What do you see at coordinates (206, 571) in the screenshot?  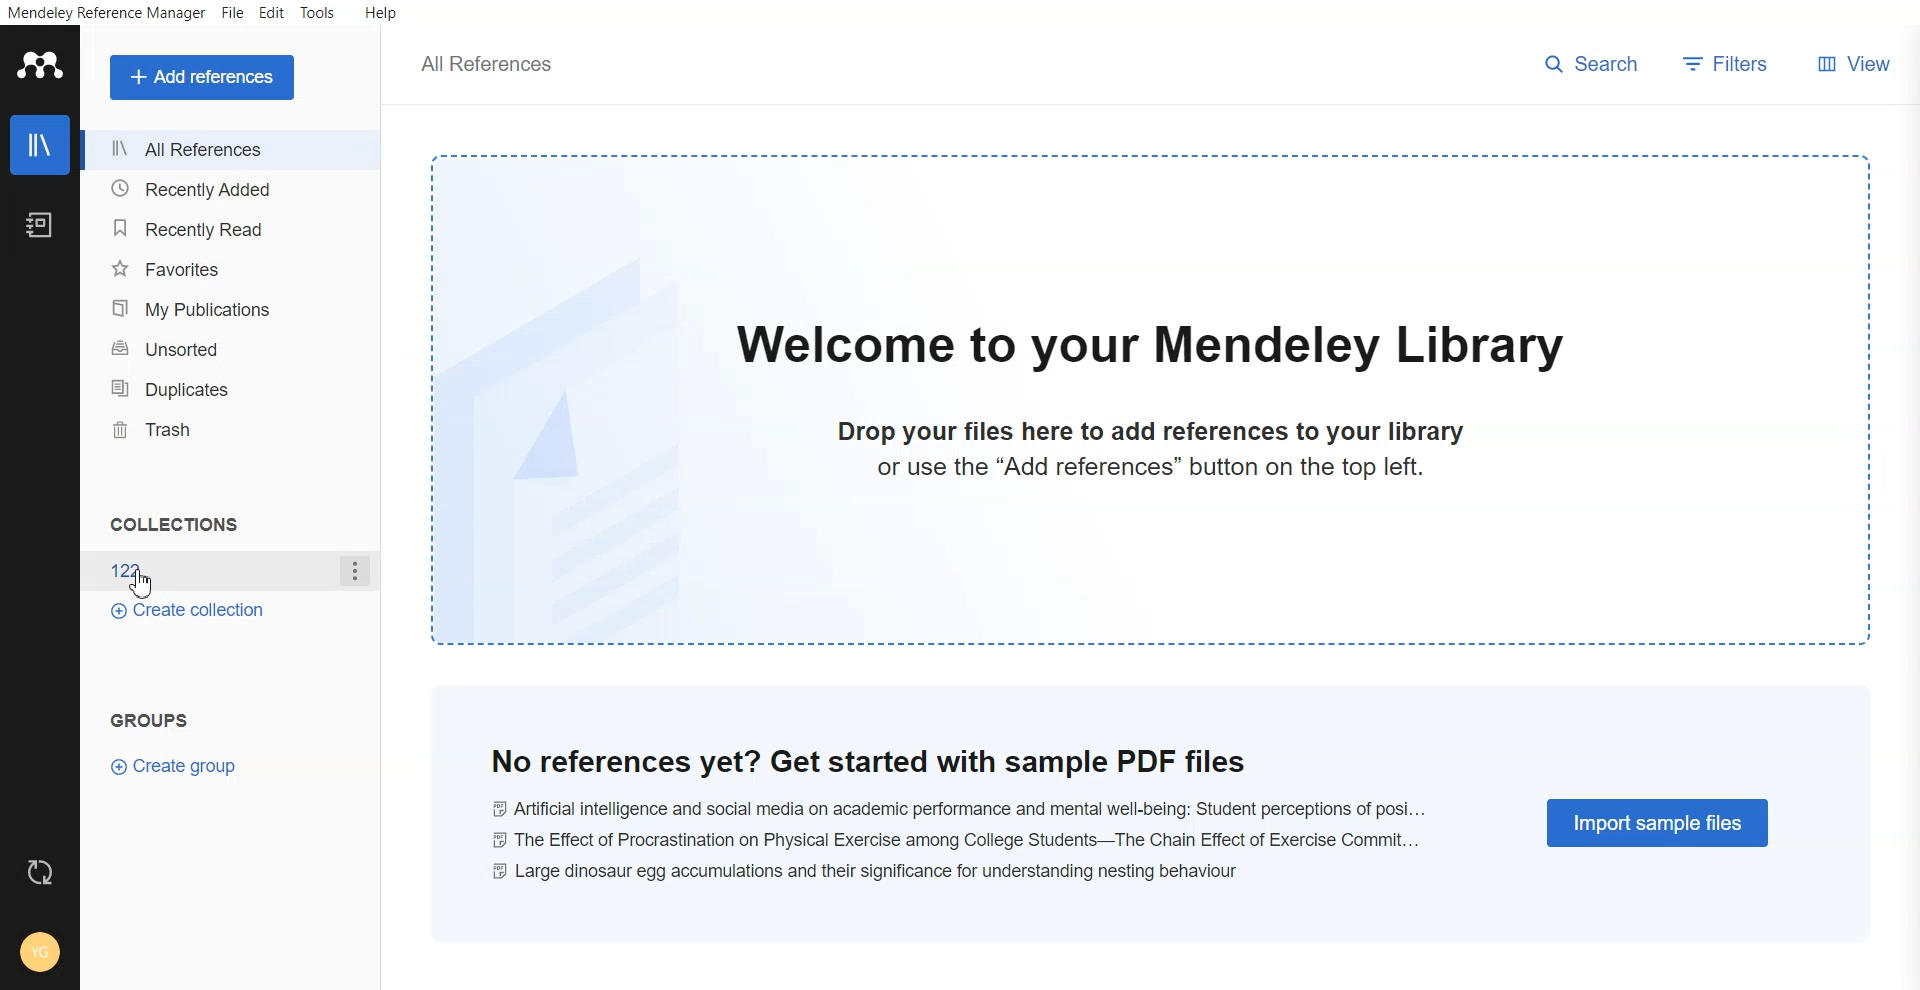 I see `file name` at bounding box center [206, 571].